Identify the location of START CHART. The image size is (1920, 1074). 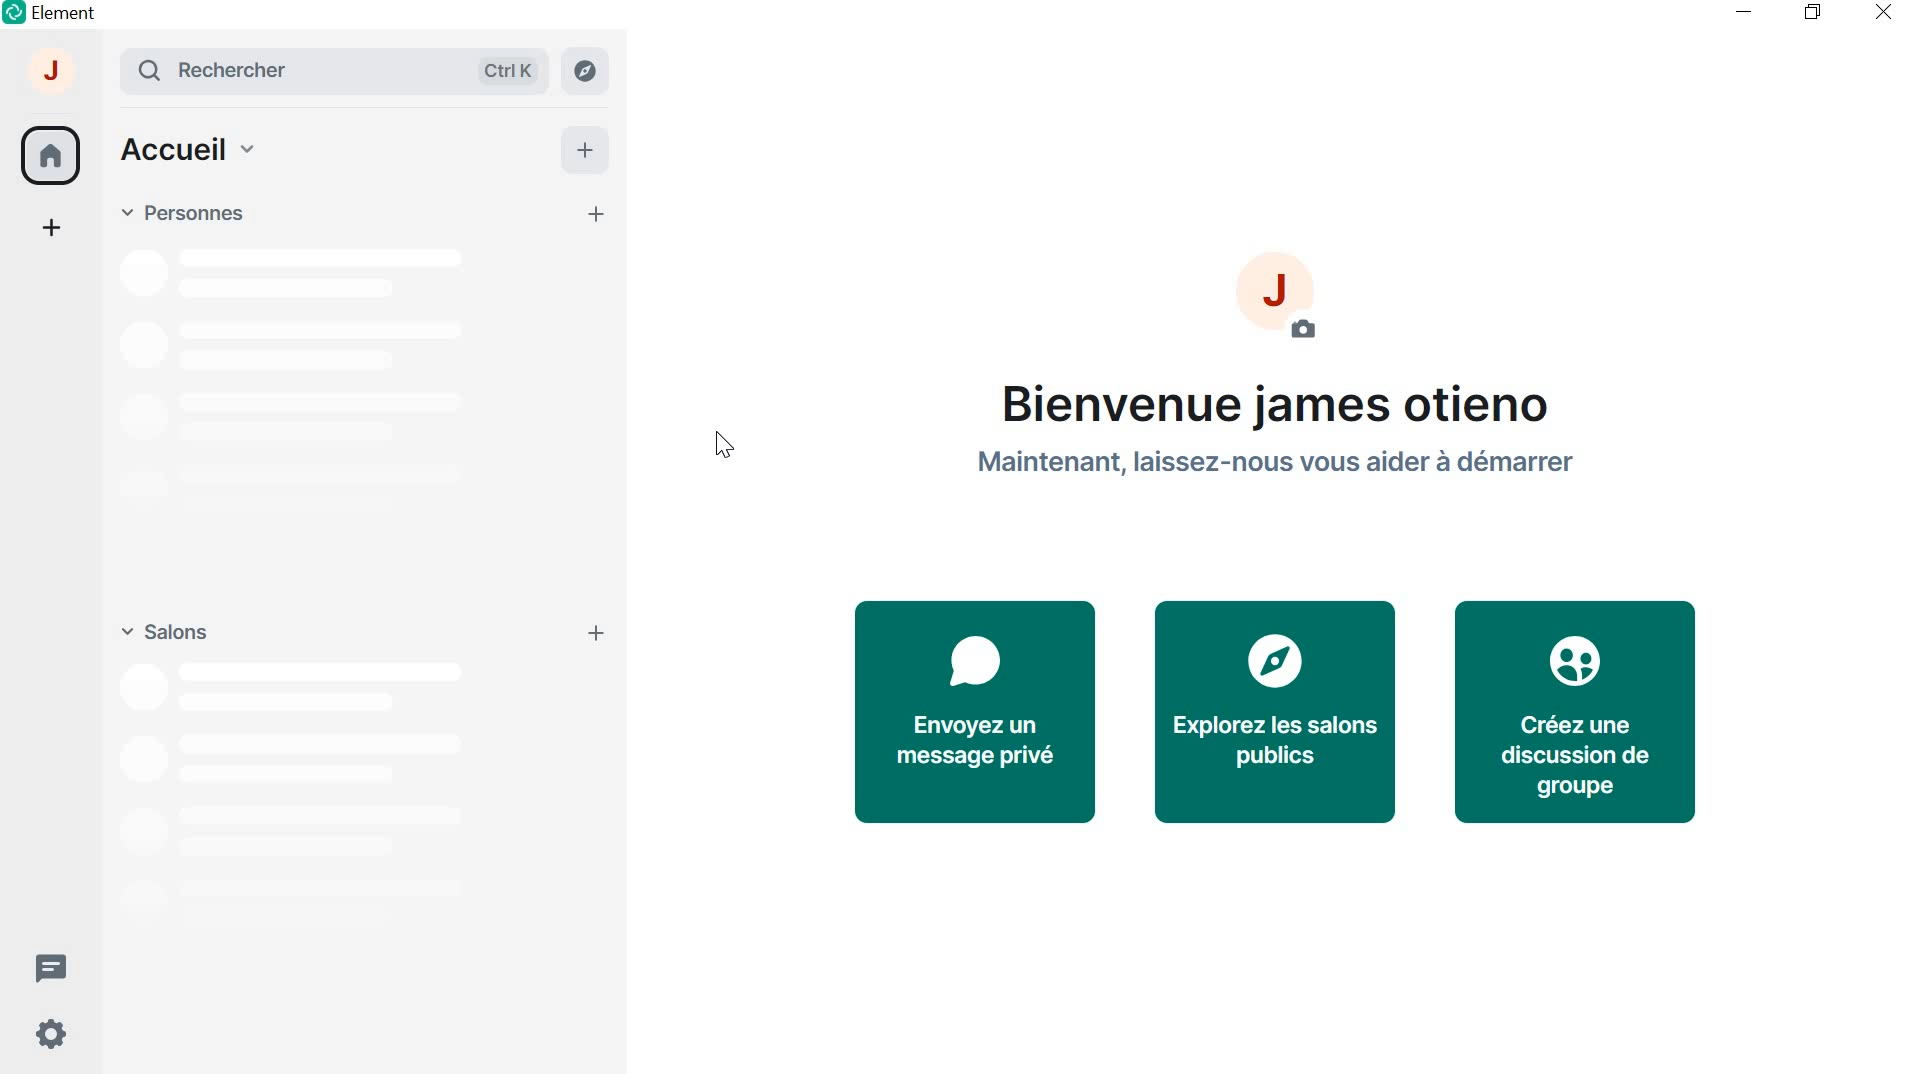
(598, 216).